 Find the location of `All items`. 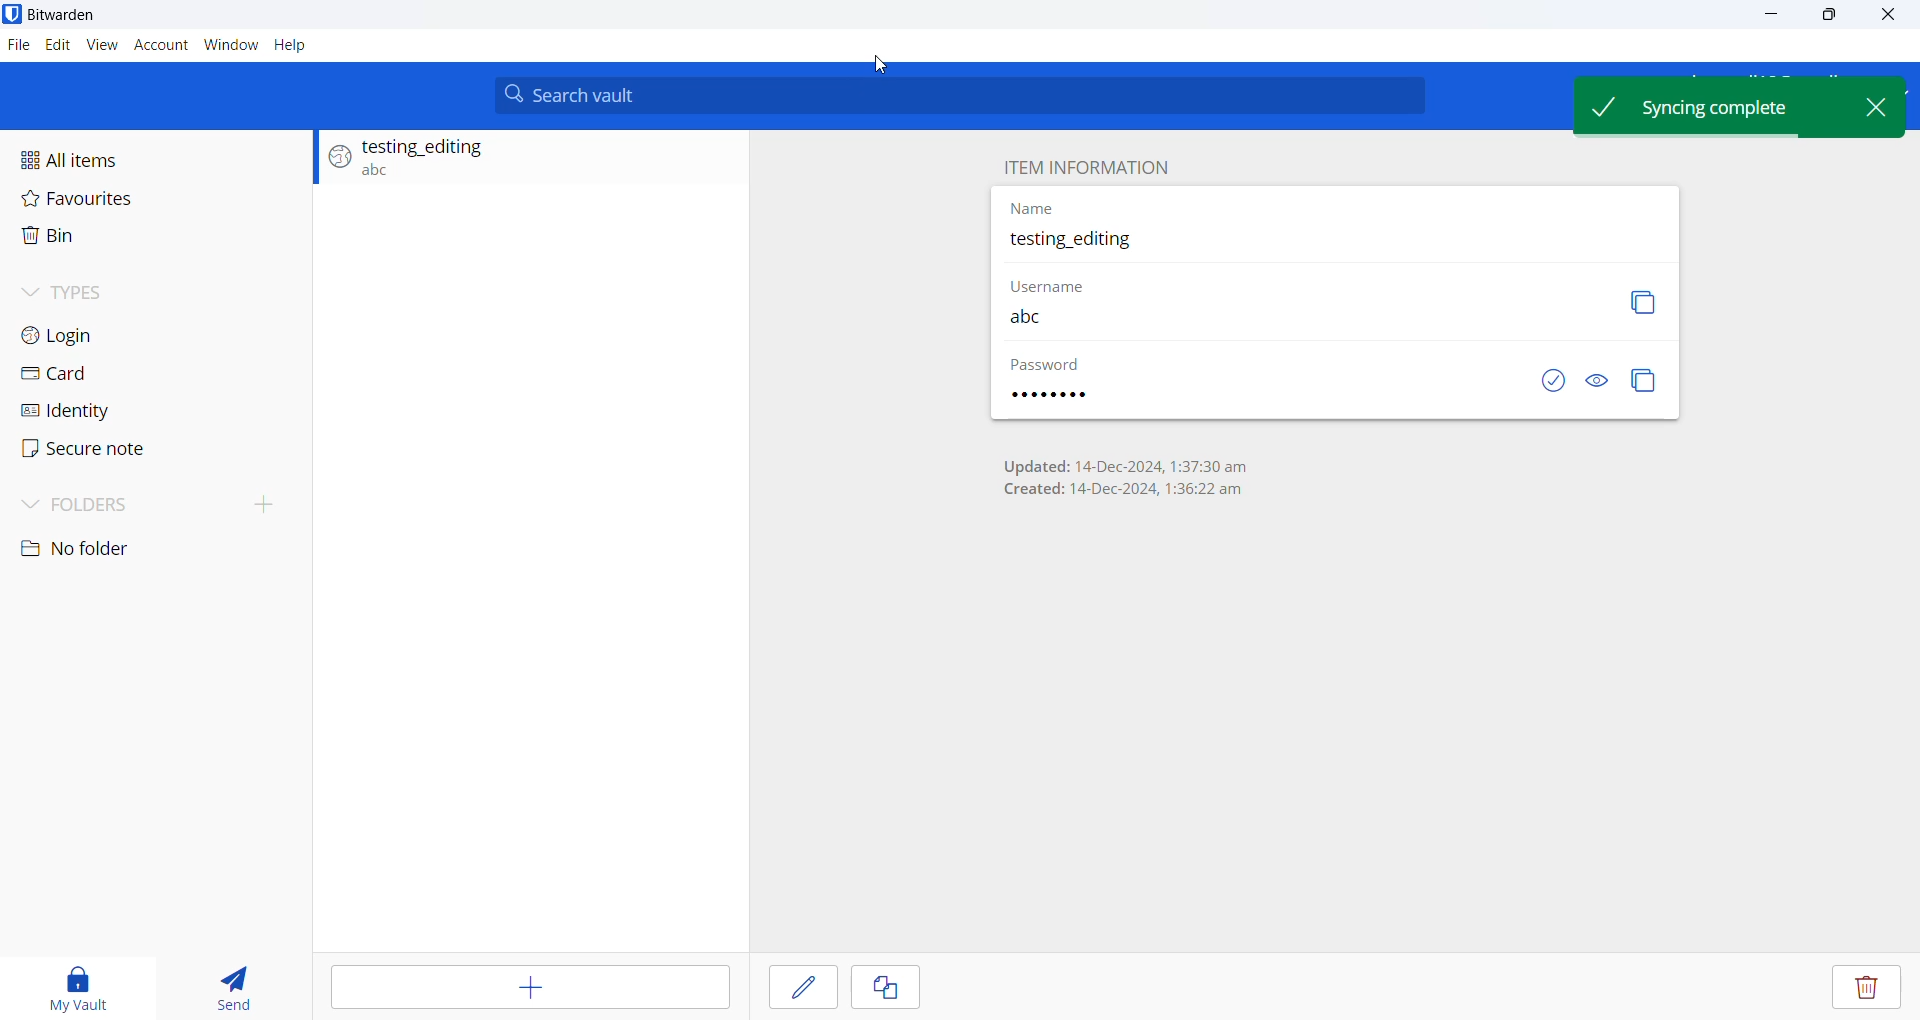

All items is located at coordinates (154, 154).